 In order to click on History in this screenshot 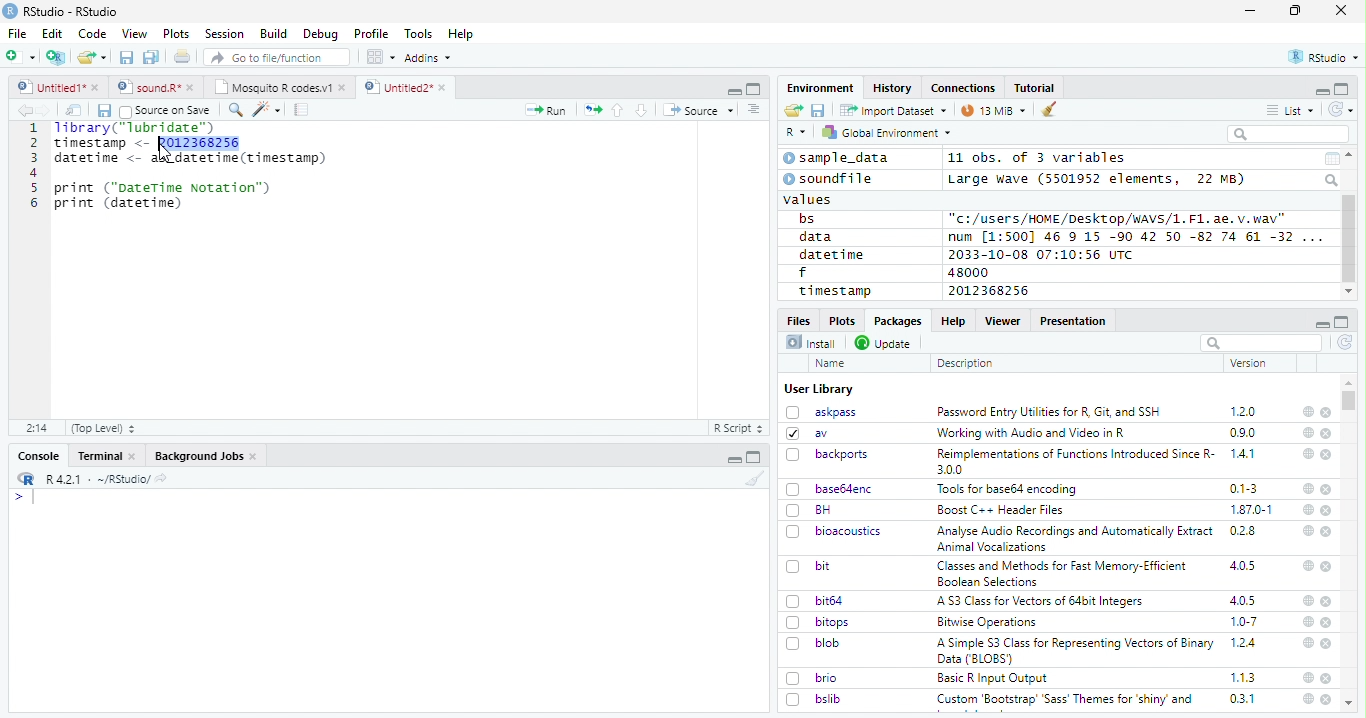, I will do `click(893, 88)`.